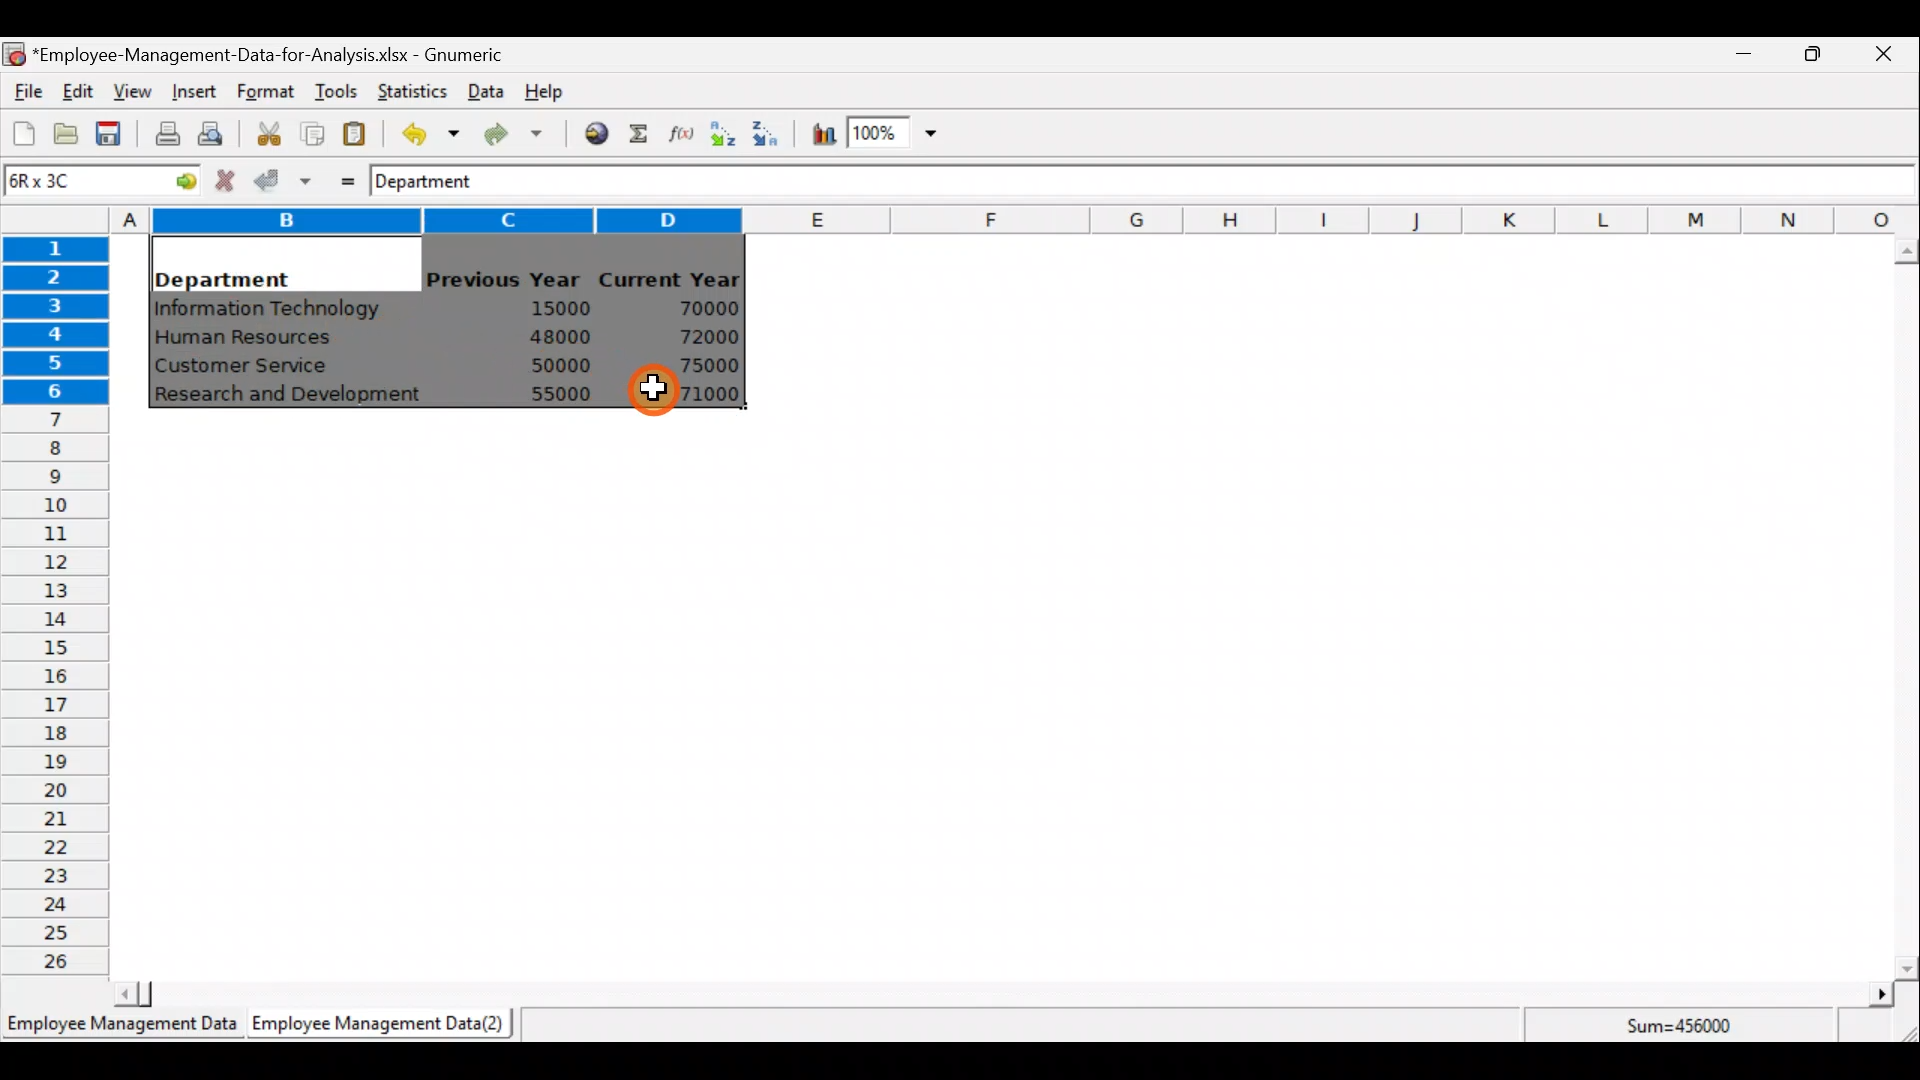 The height and width of the screenshot is (1080, 1920). Describe the element at coordinates (274, 53) in the screenshot. I see `‘Employee-Management-Data-for-Analysis.xlsx - Gnumeric` at that location.